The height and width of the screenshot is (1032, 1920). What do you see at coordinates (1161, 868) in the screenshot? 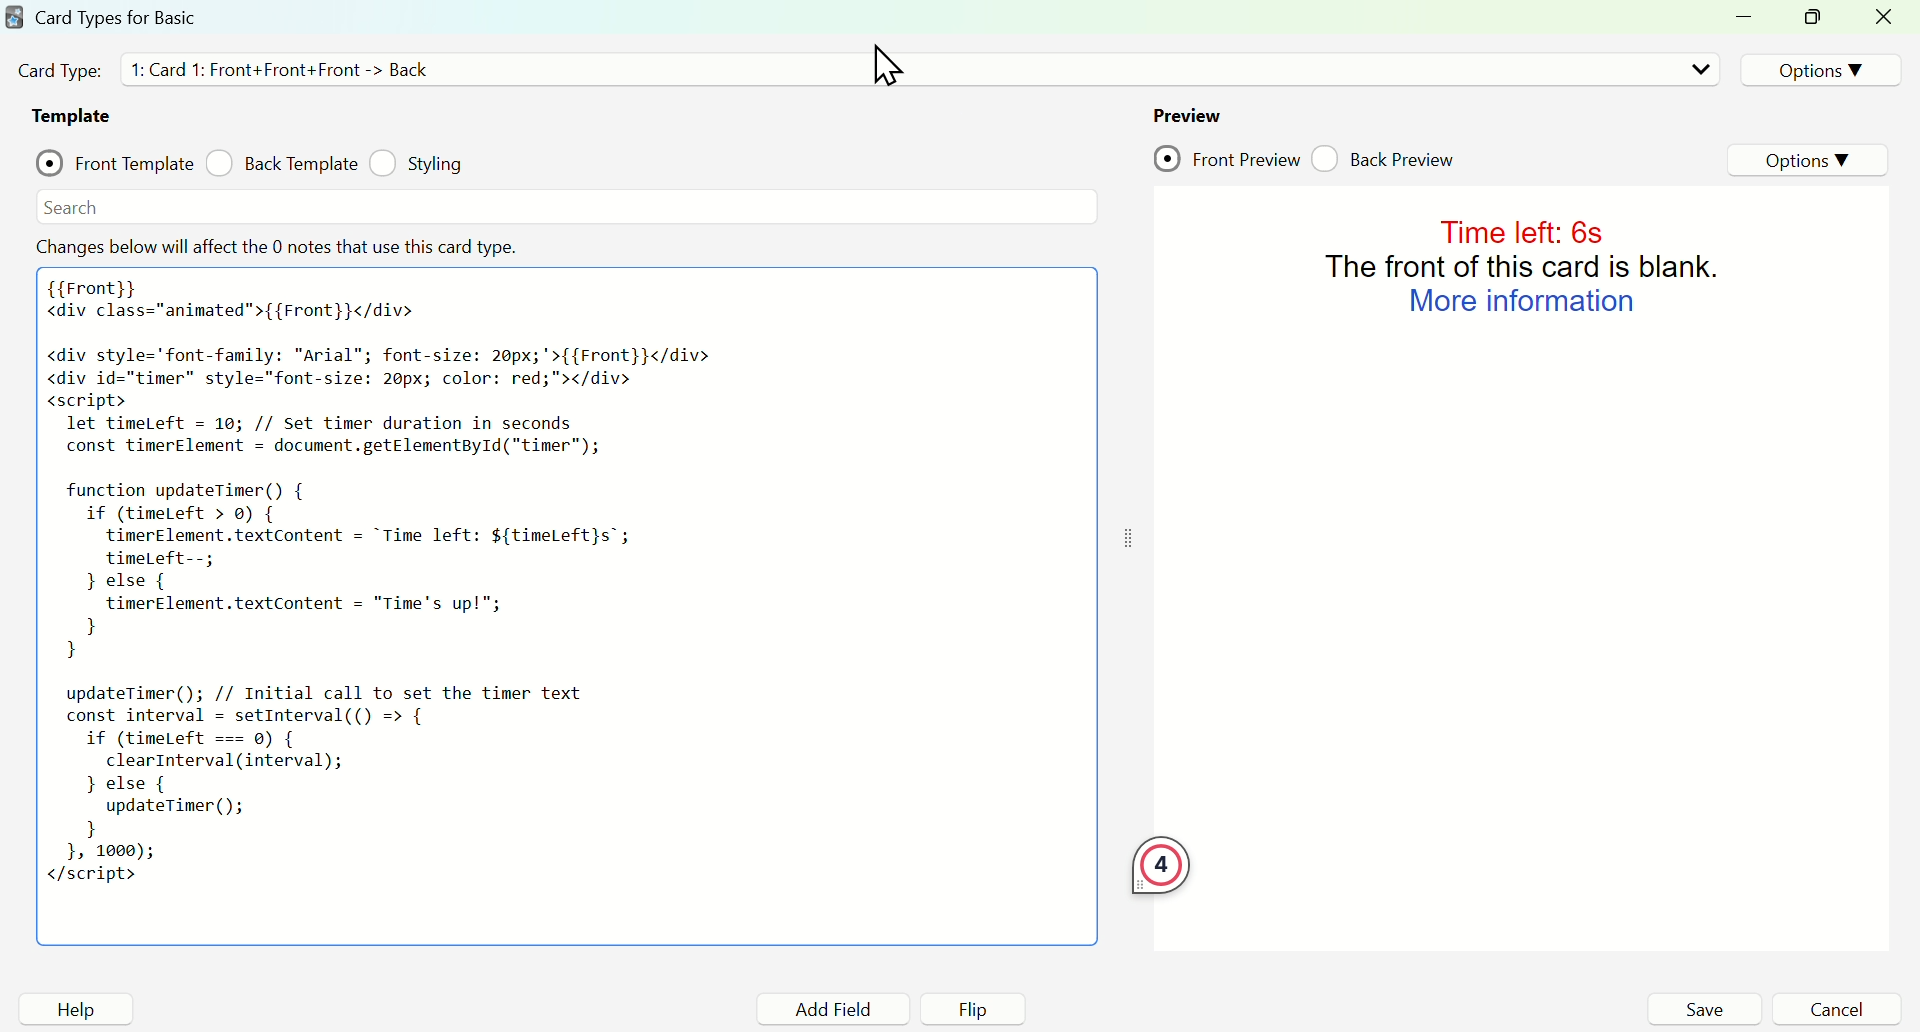
I see `4` at bounding box center [1161, 868].